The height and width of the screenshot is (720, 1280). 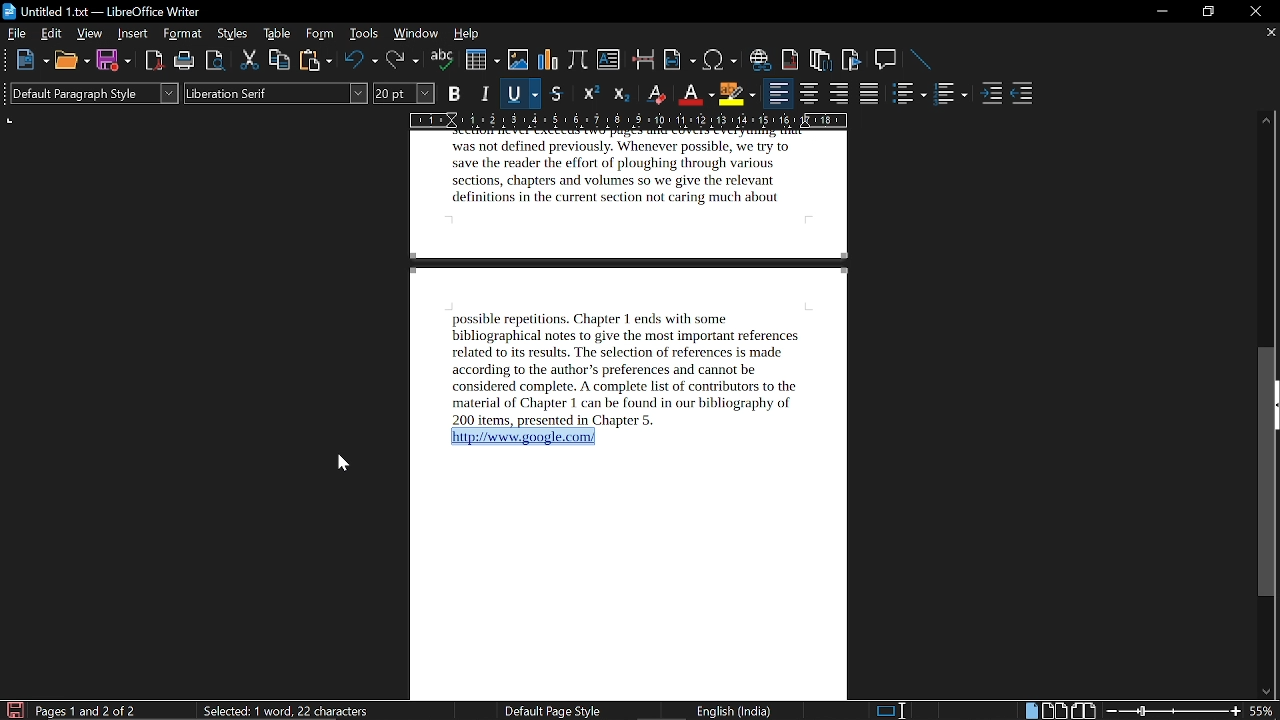 What do you see at coordinates (694, 93) in the screenshot?
I see `font color` at bounding box center [694, 93].